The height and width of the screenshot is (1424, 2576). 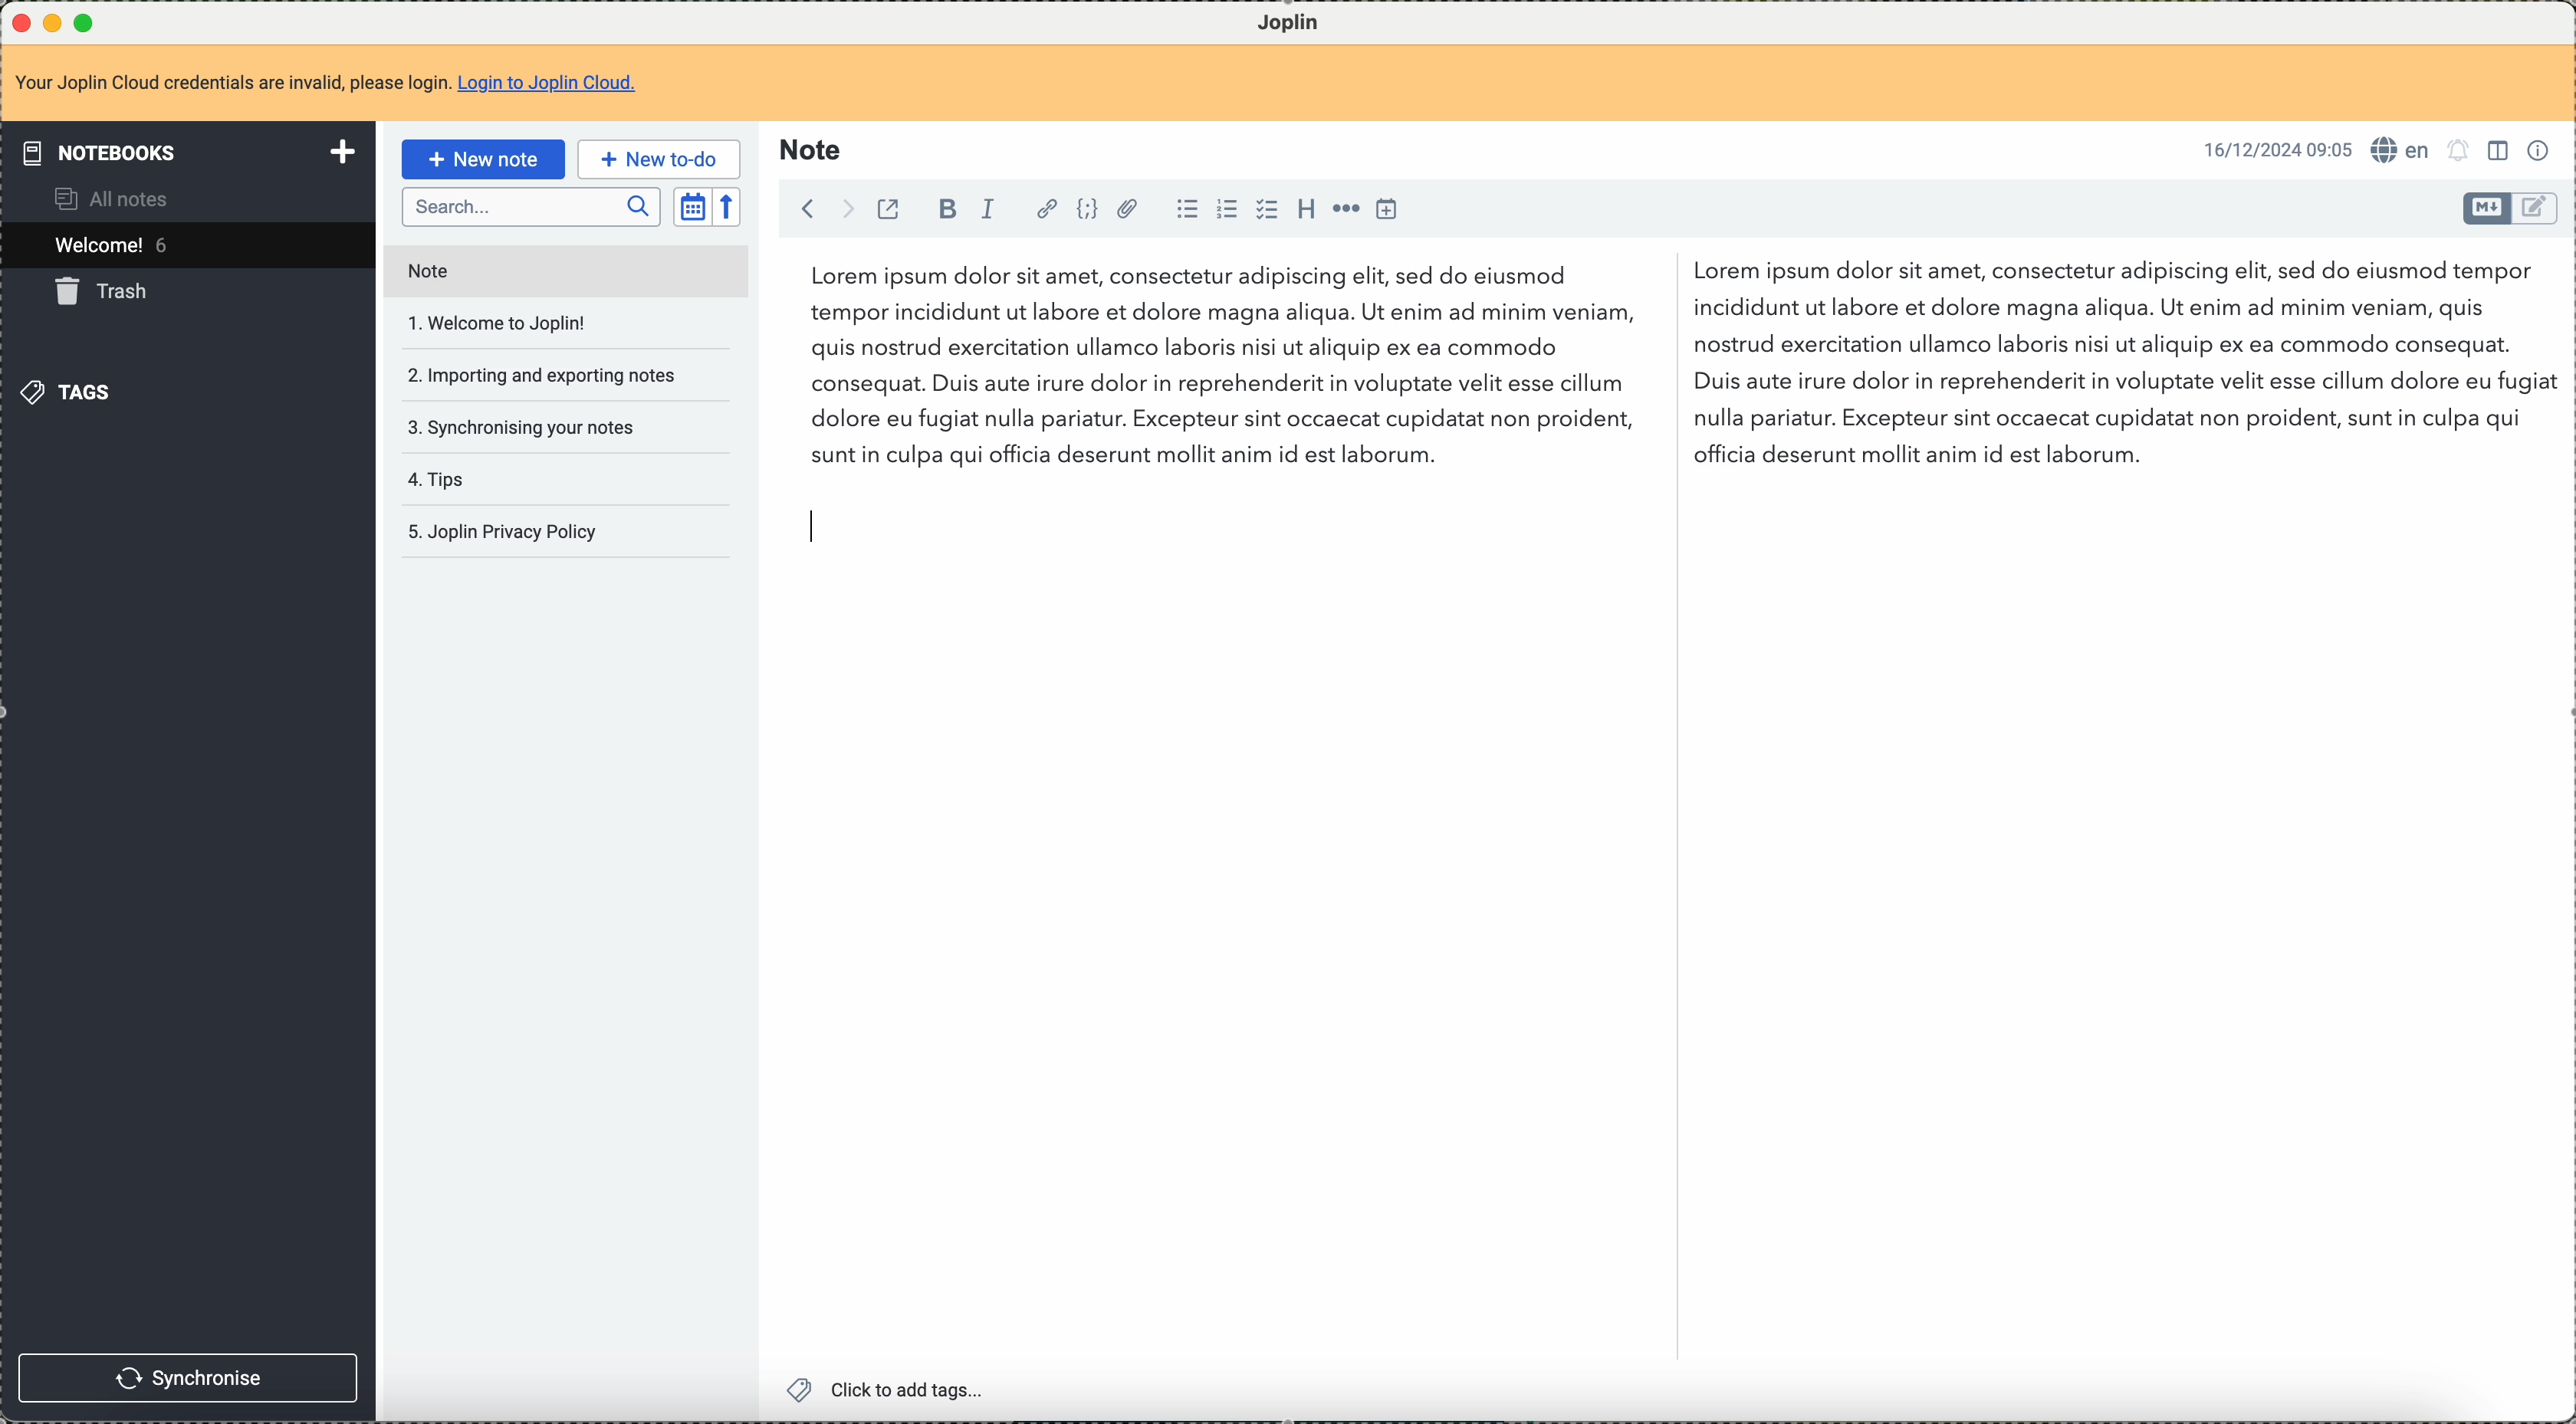 What do you see at coordinates (2537, 210) in the screenshot?
I see `toggle editor` at bounding box center [2537, 210].